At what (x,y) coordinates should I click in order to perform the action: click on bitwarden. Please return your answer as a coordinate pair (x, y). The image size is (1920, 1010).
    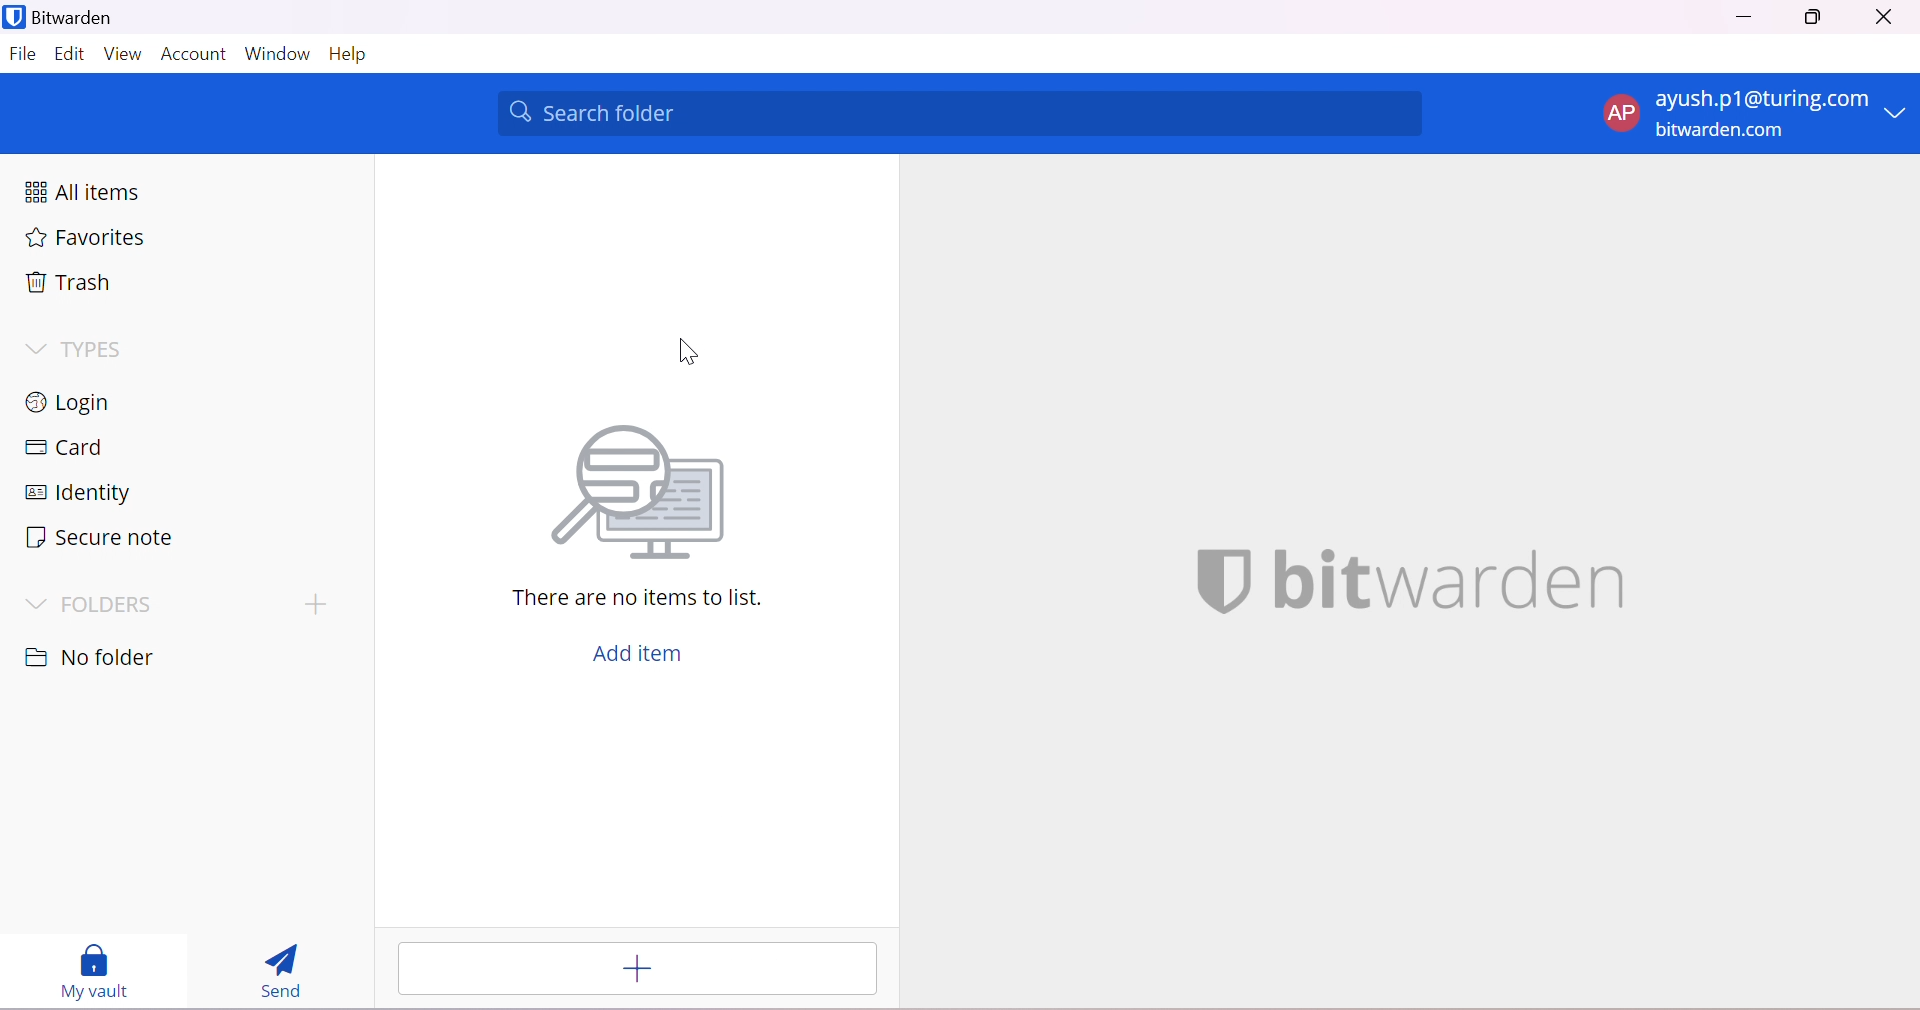
    Looking at the image, I should click on (1450, 580).